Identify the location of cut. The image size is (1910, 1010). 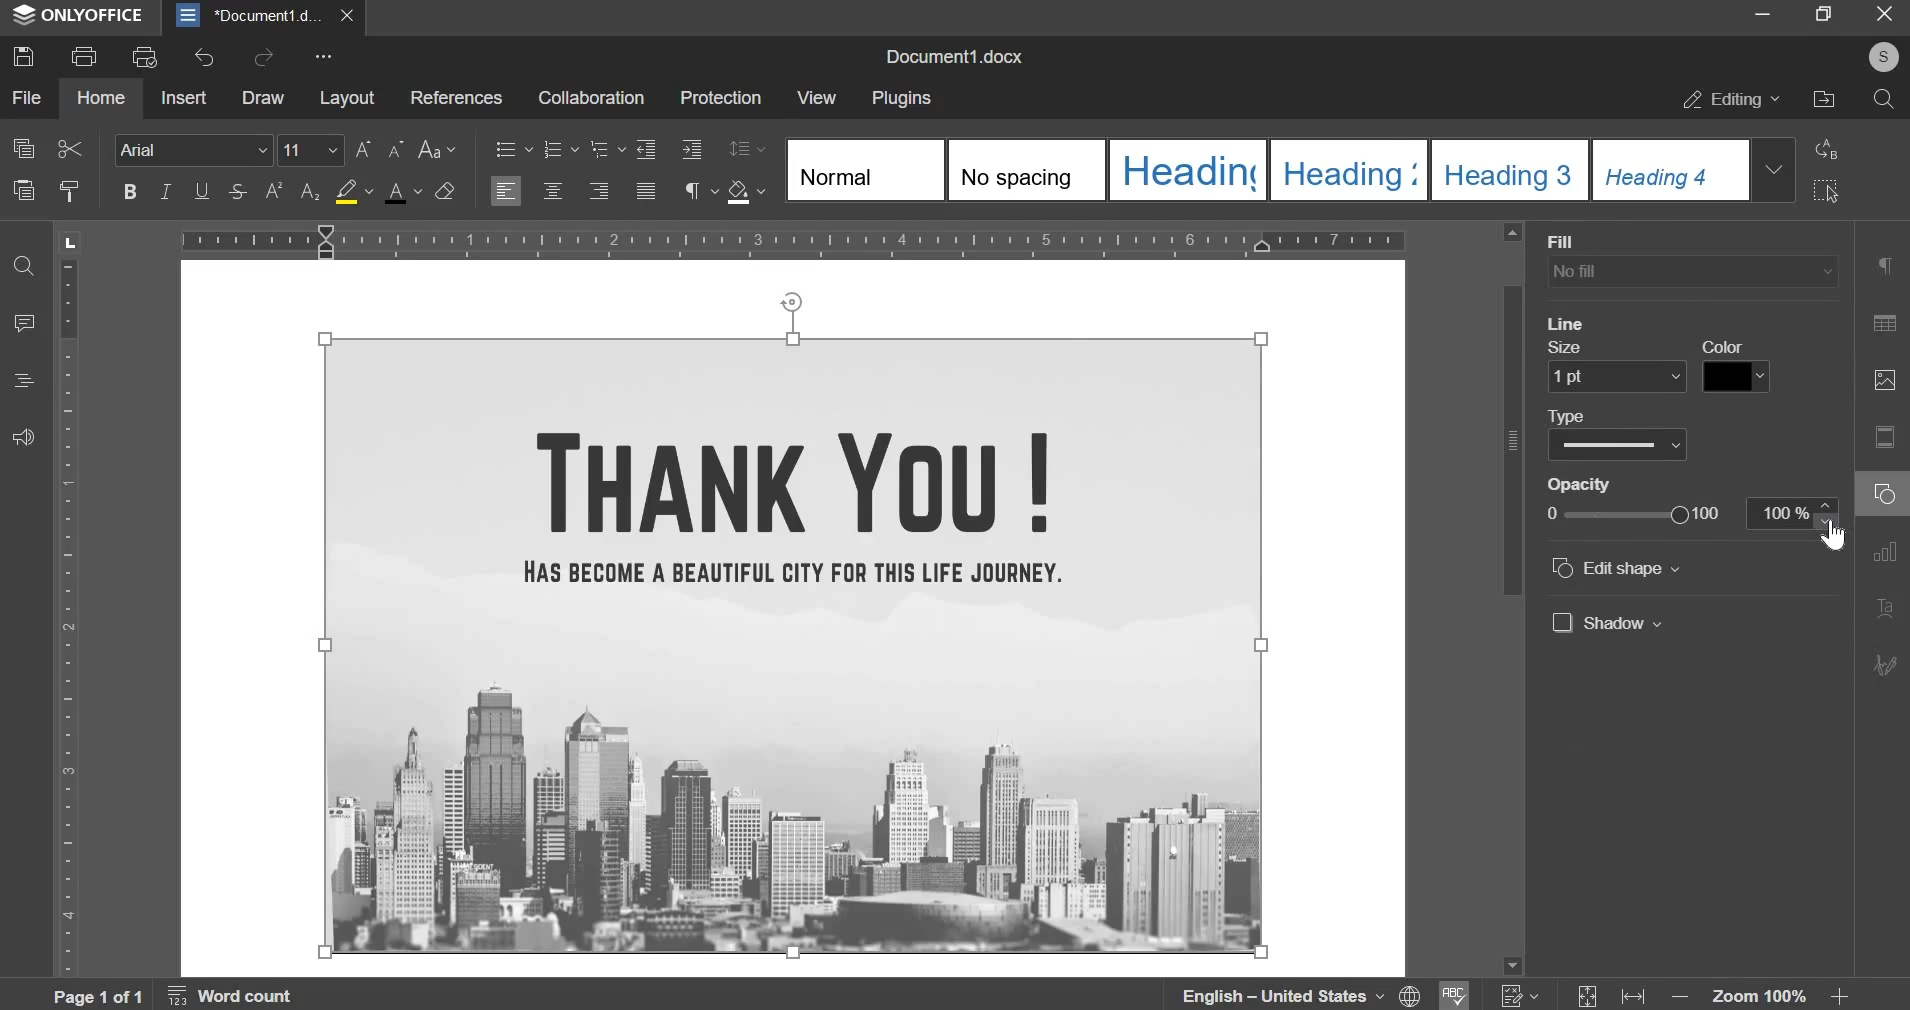
(69, 149).